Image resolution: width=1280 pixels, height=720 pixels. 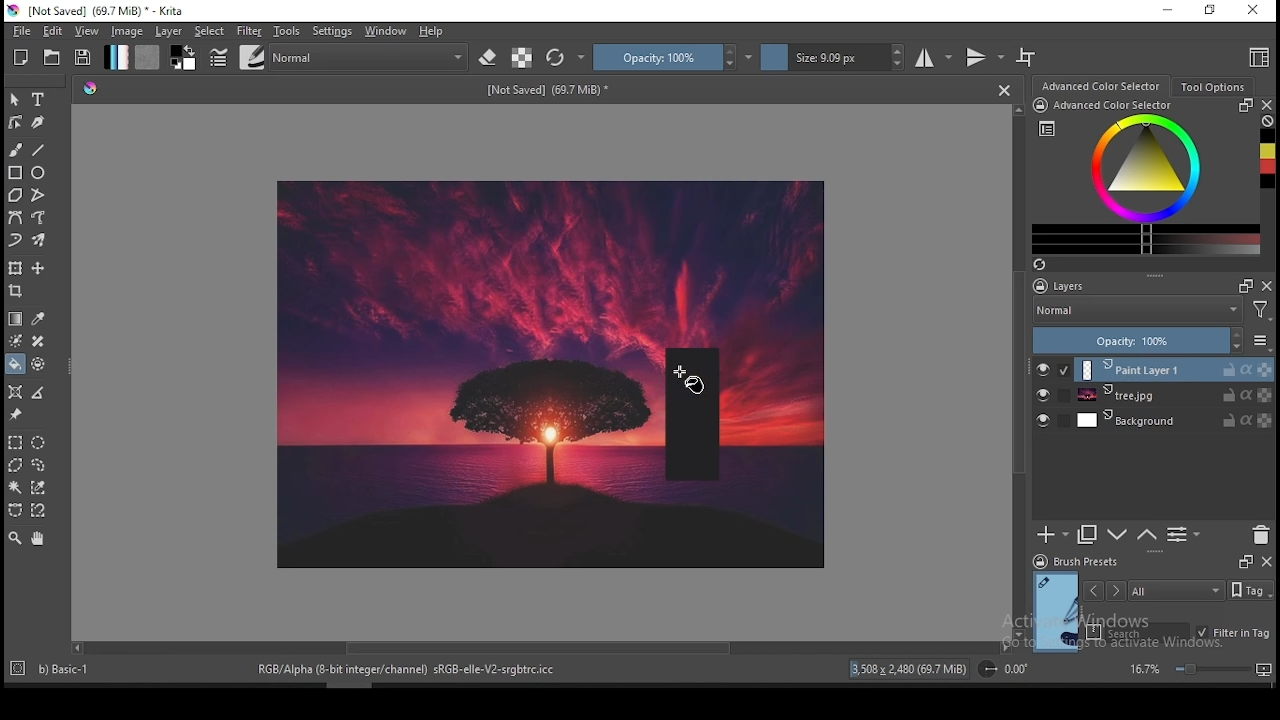 I want to click on save, so click(x=84, y=58).